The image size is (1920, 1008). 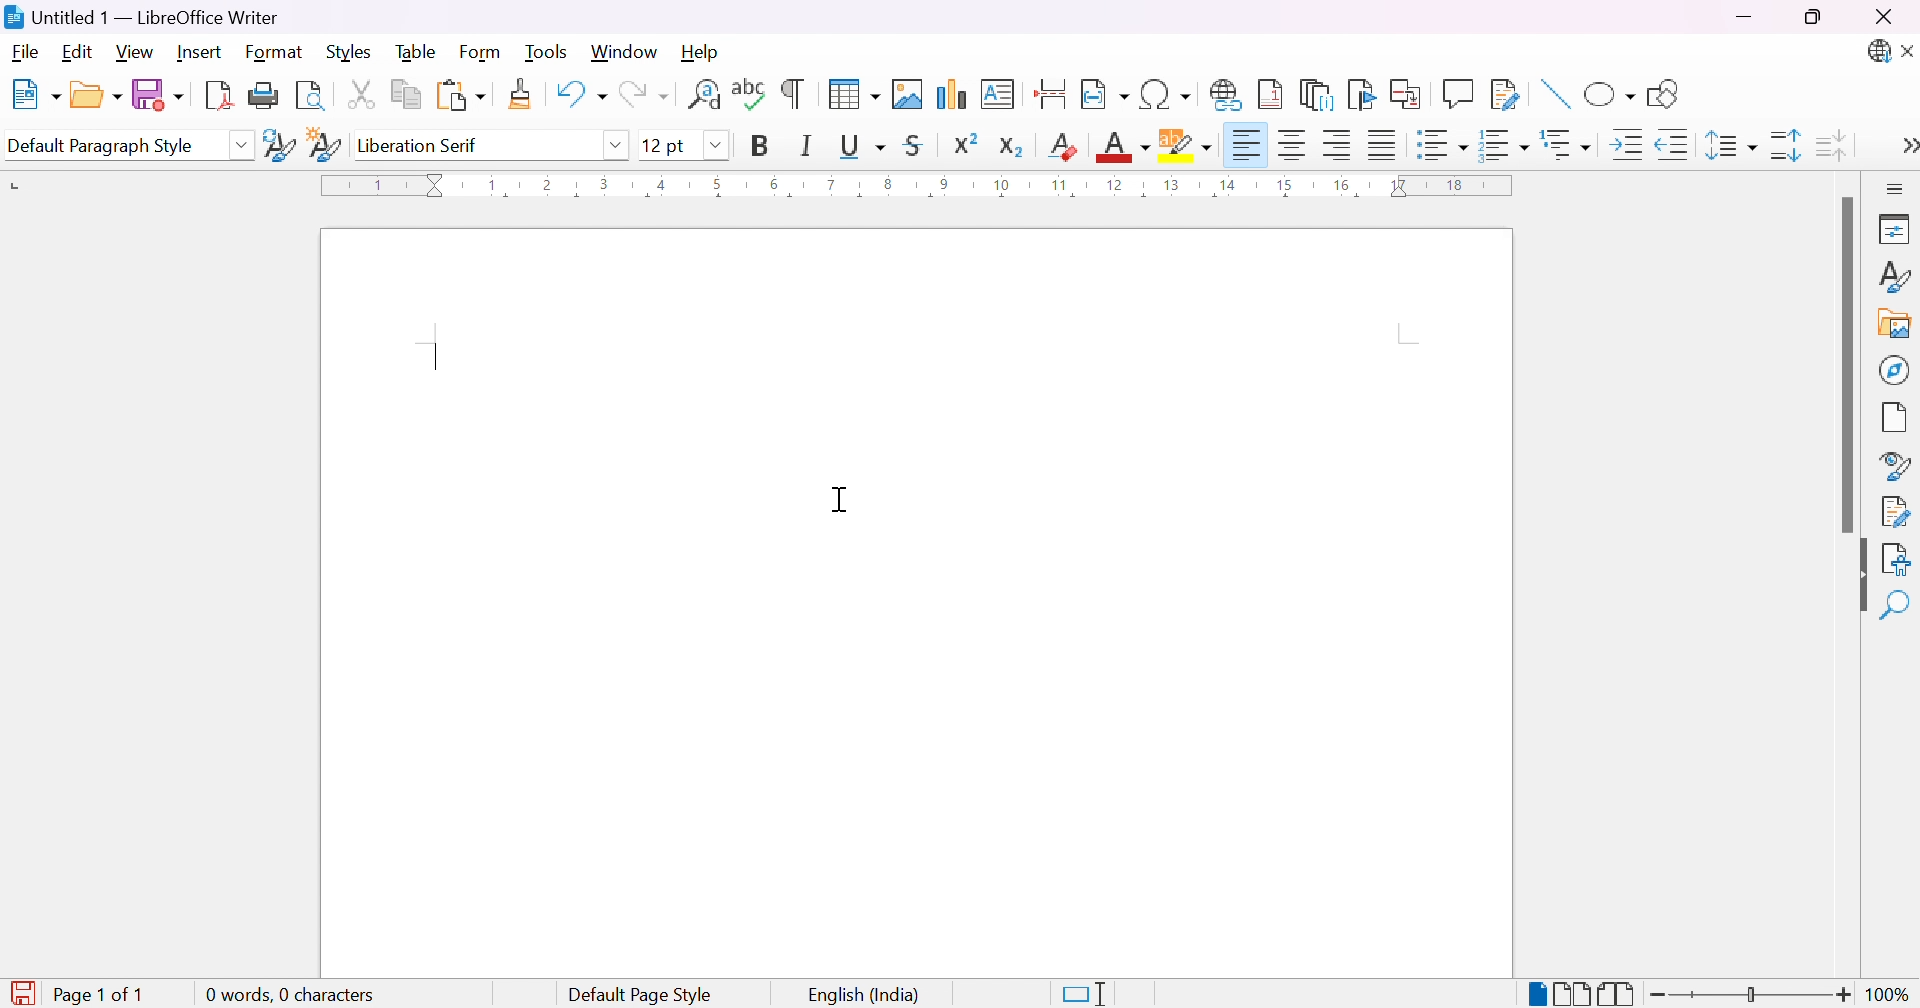 I want to click on Insert hyperlink, so click(x=1227, y=94).